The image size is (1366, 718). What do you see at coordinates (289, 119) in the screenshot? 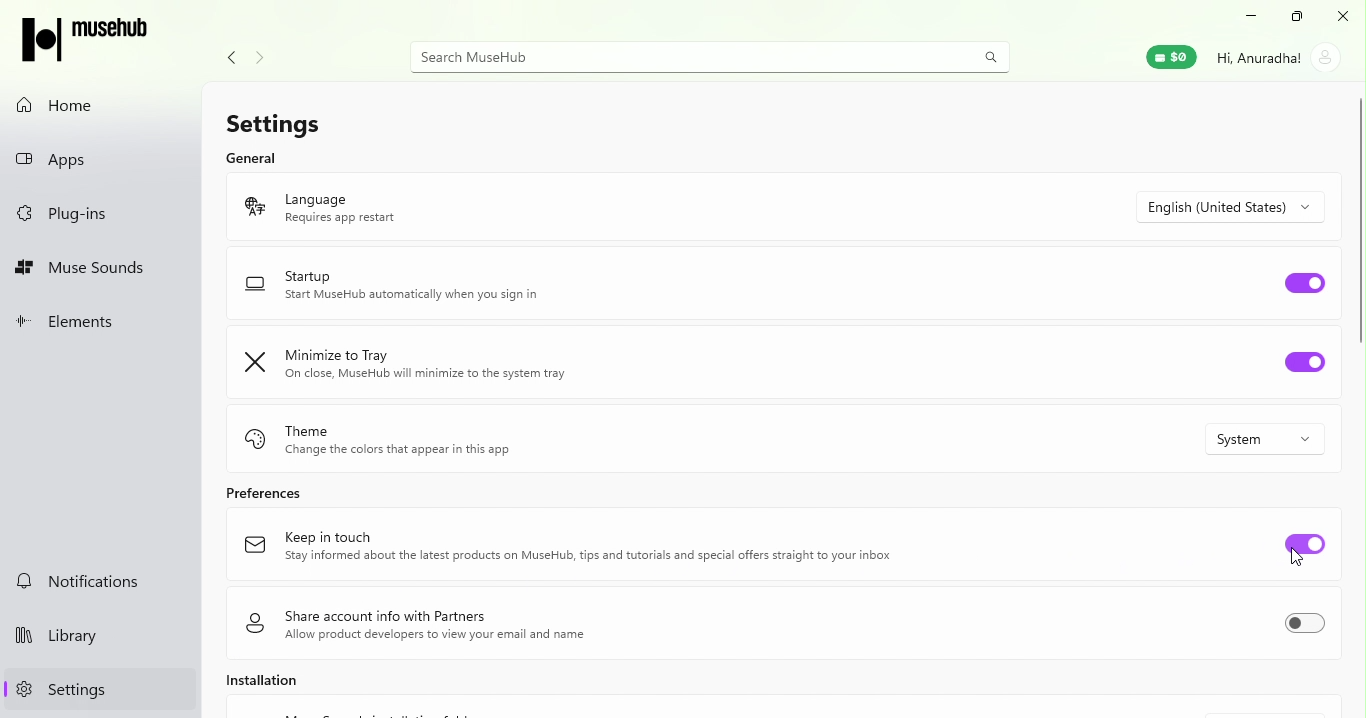
I see `Settings` at bounding box center [289, 119].